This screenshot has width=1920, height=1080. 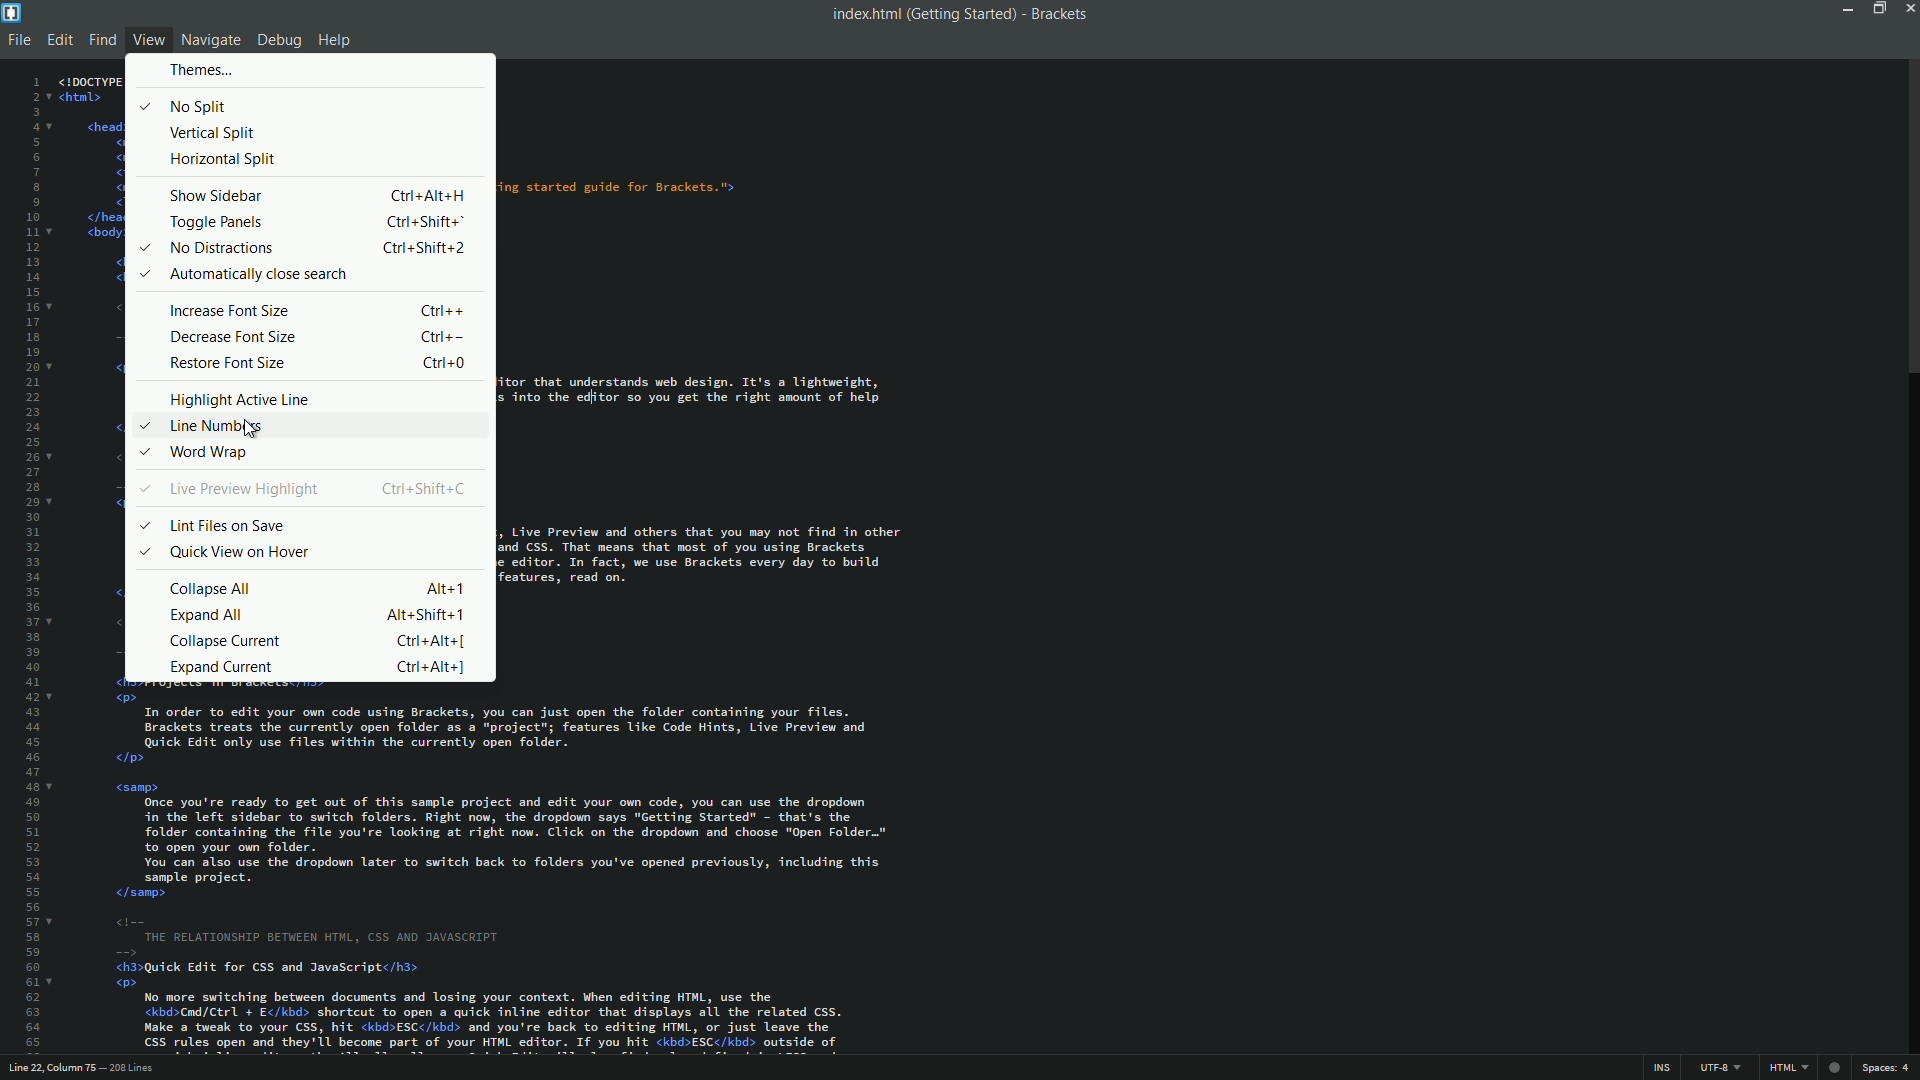 What do you see at coordinates (211, 40) in the screenshot?
I see `navigate` at bounding box center [211, 40].